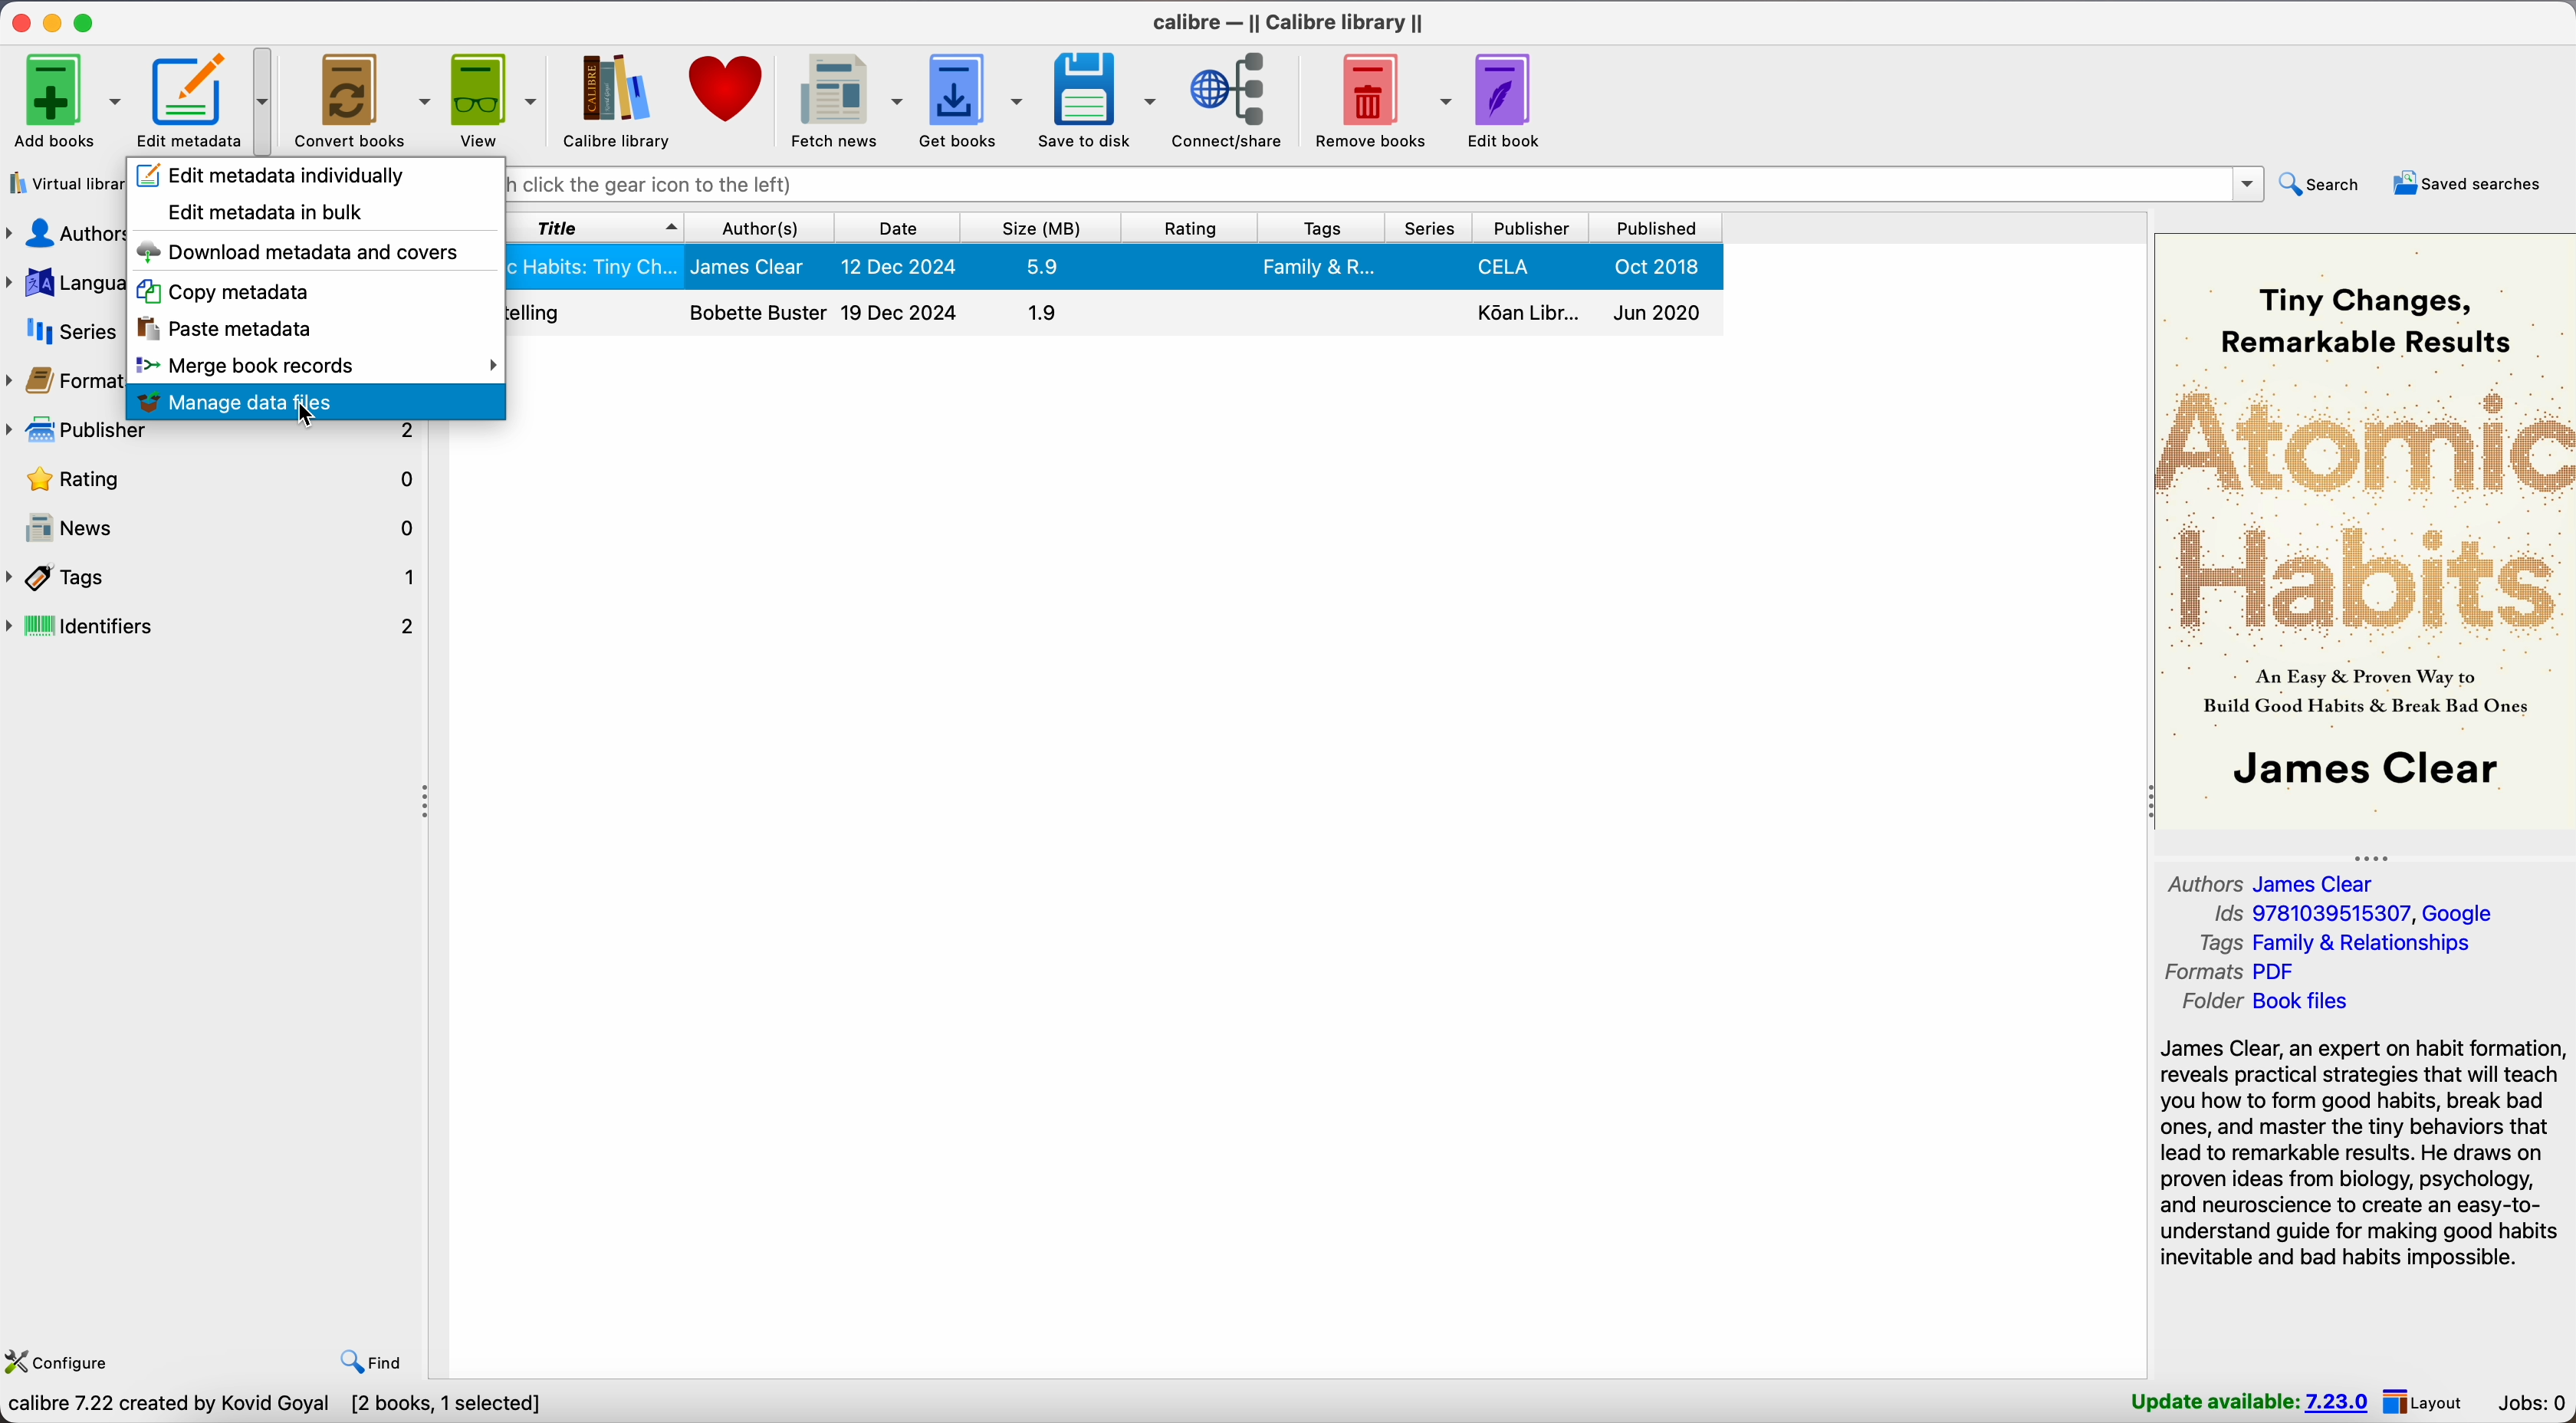 The image size is (2576, 1423). I want to click on Calibre 7.22 created by Kovid Goyal [2 books], so click(222, 1407).